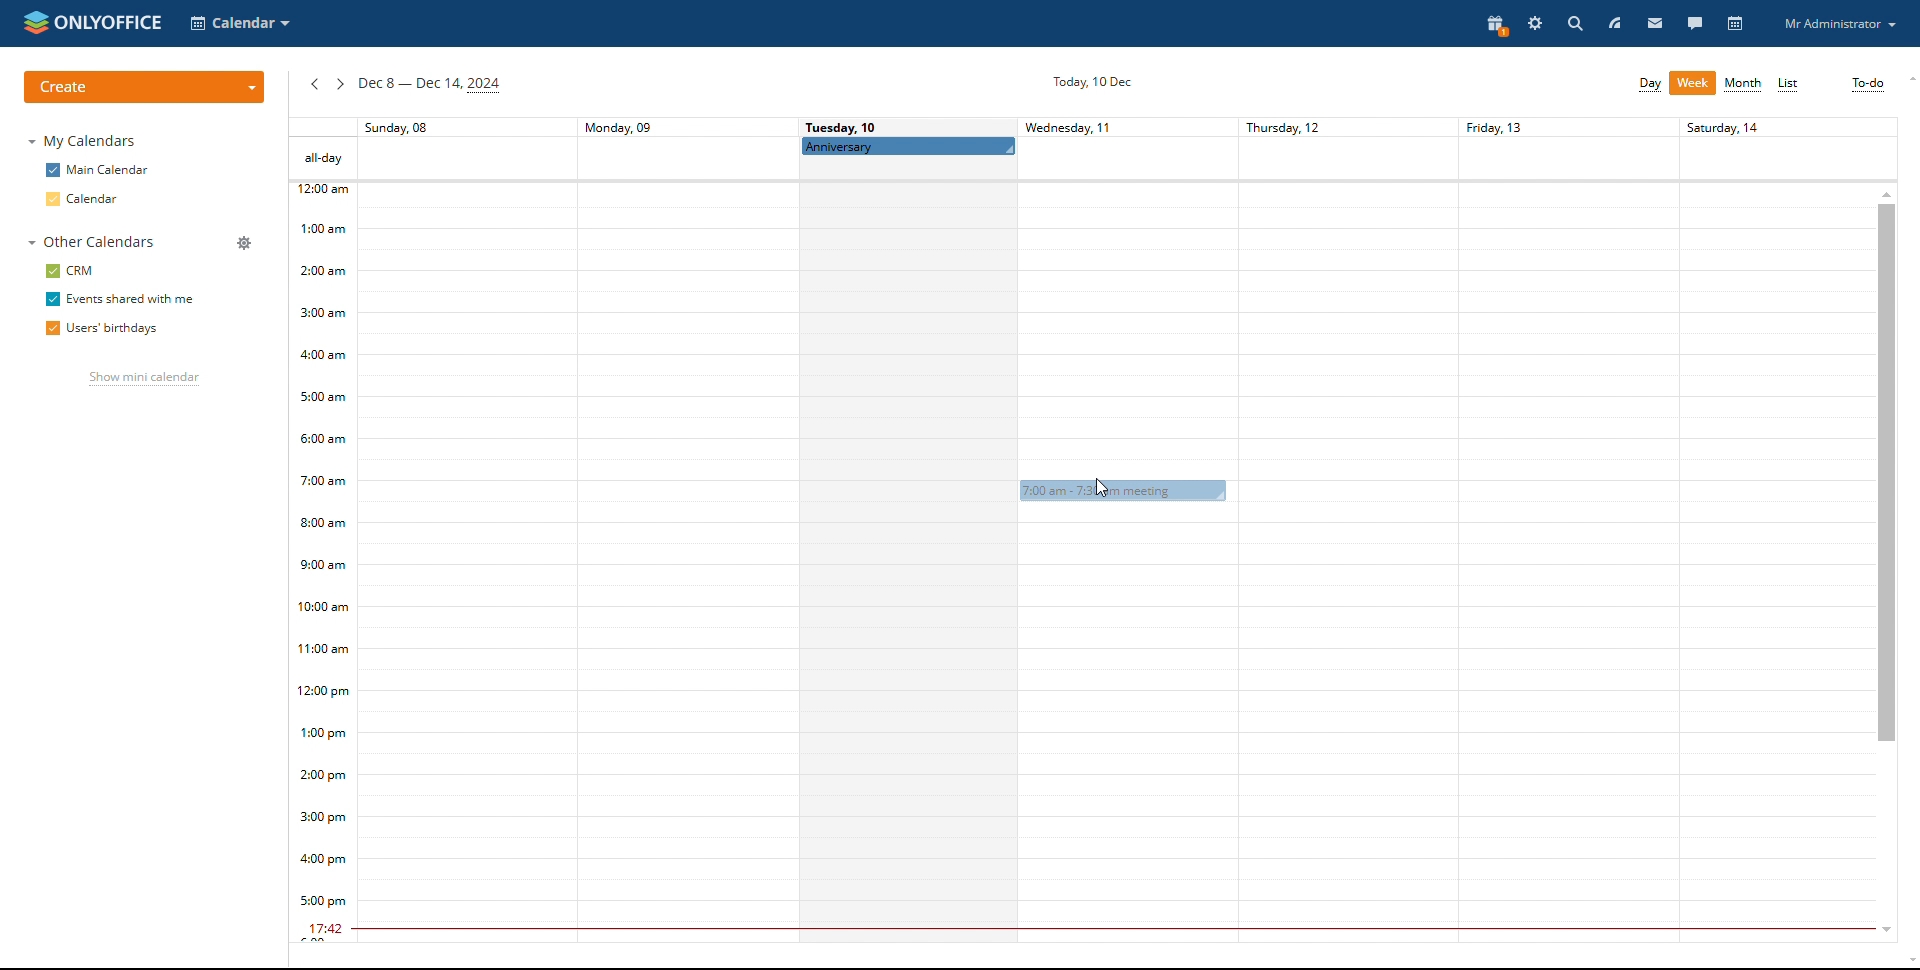 This screenshot has height=970, width=1920. What do you see at coordinates (1694, 22) in the screenshot?
I see `talk` at bounding box center [1694, 22].